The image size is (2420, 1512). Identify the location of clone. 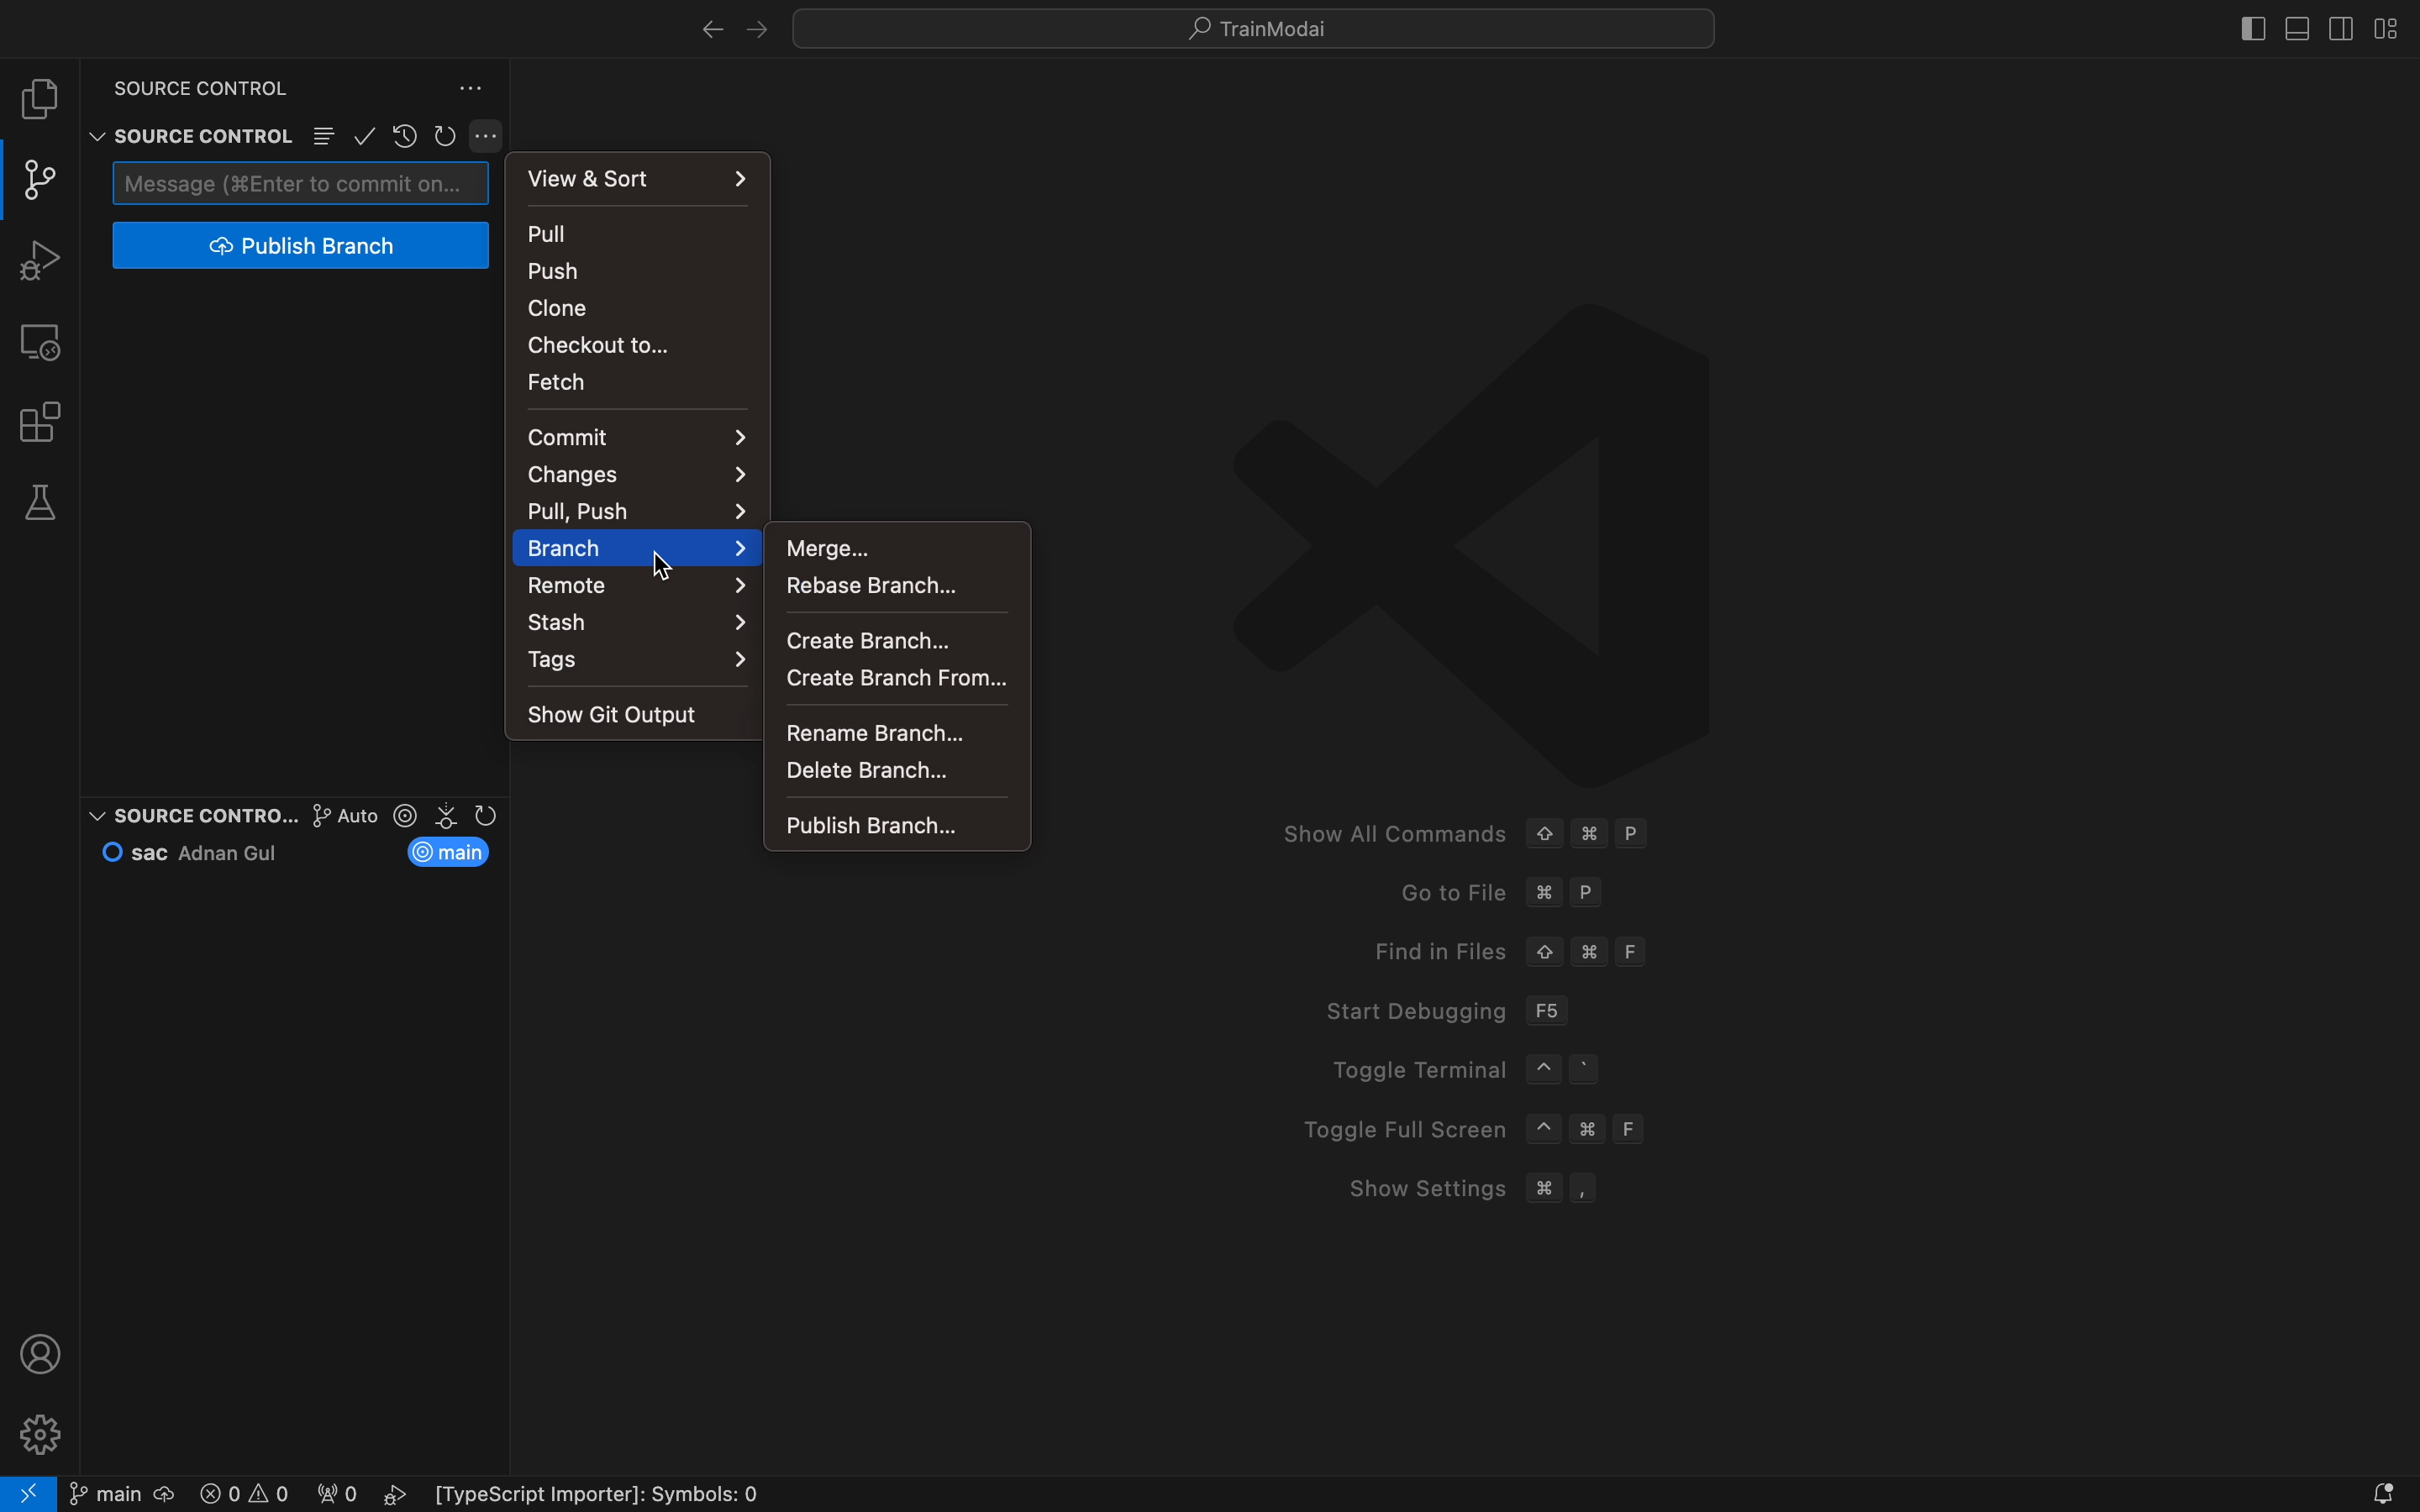
(631, 307).